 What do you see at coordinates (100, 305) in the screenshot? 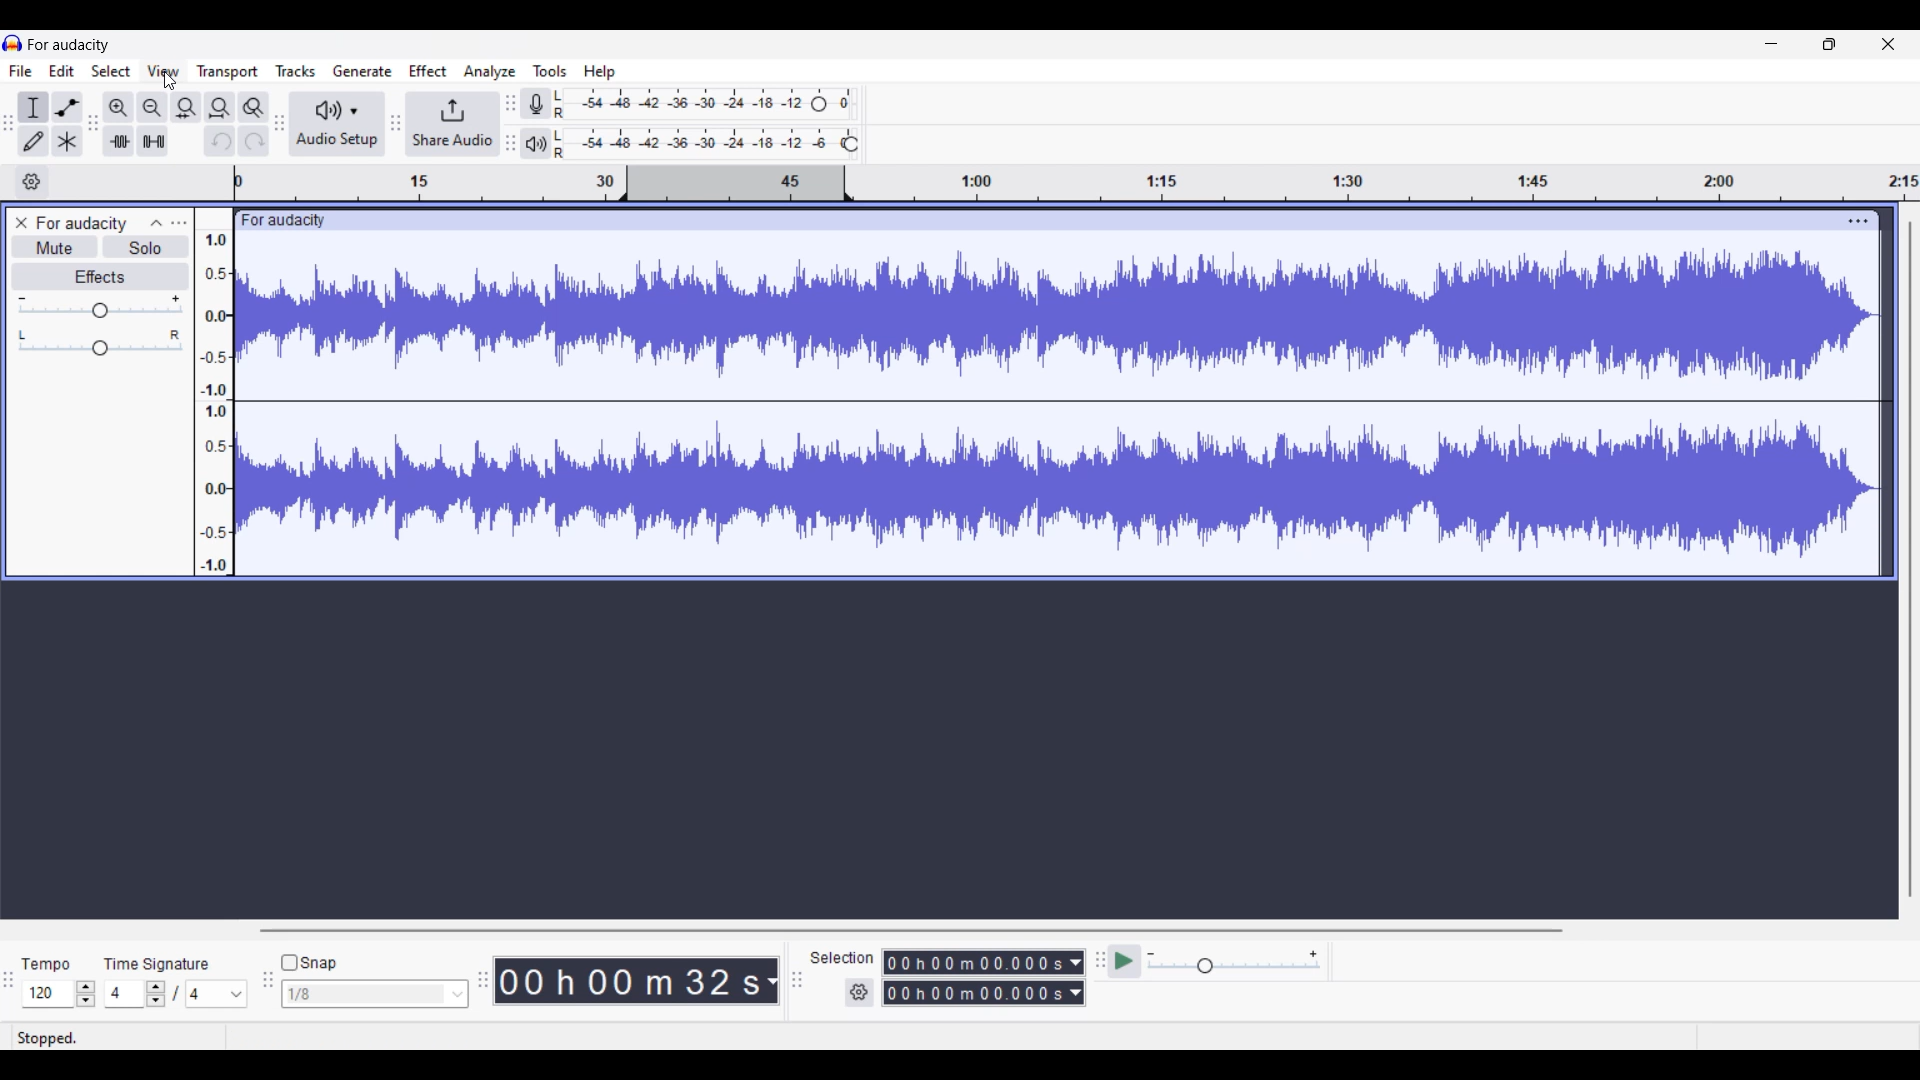
I see `Volume scale` at bounding box center [100, 305].